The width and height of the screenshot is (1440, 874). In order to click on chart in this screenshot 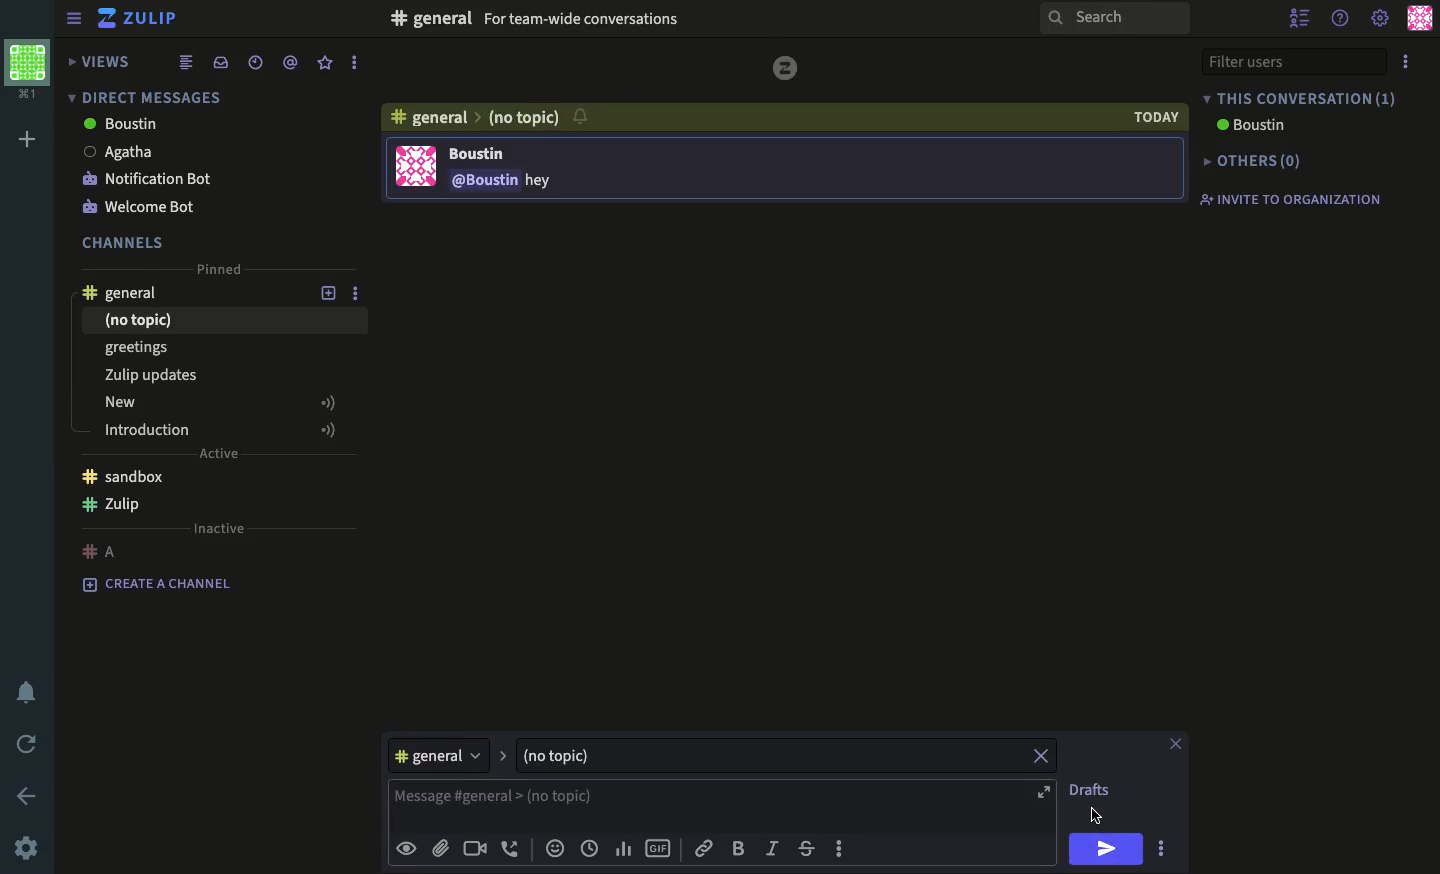, I will do `click(626, 849)`.